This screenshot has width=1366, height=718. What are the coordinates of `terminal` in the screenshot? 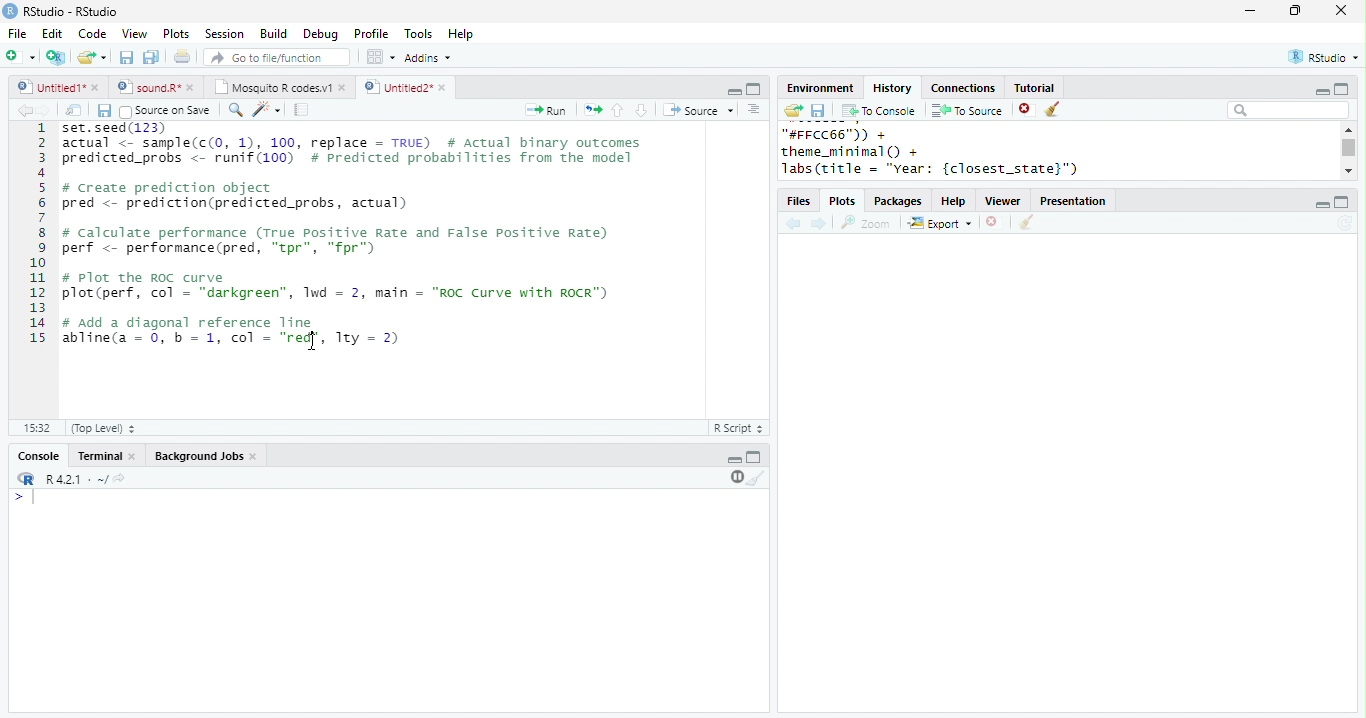 It's located at (97, 457).